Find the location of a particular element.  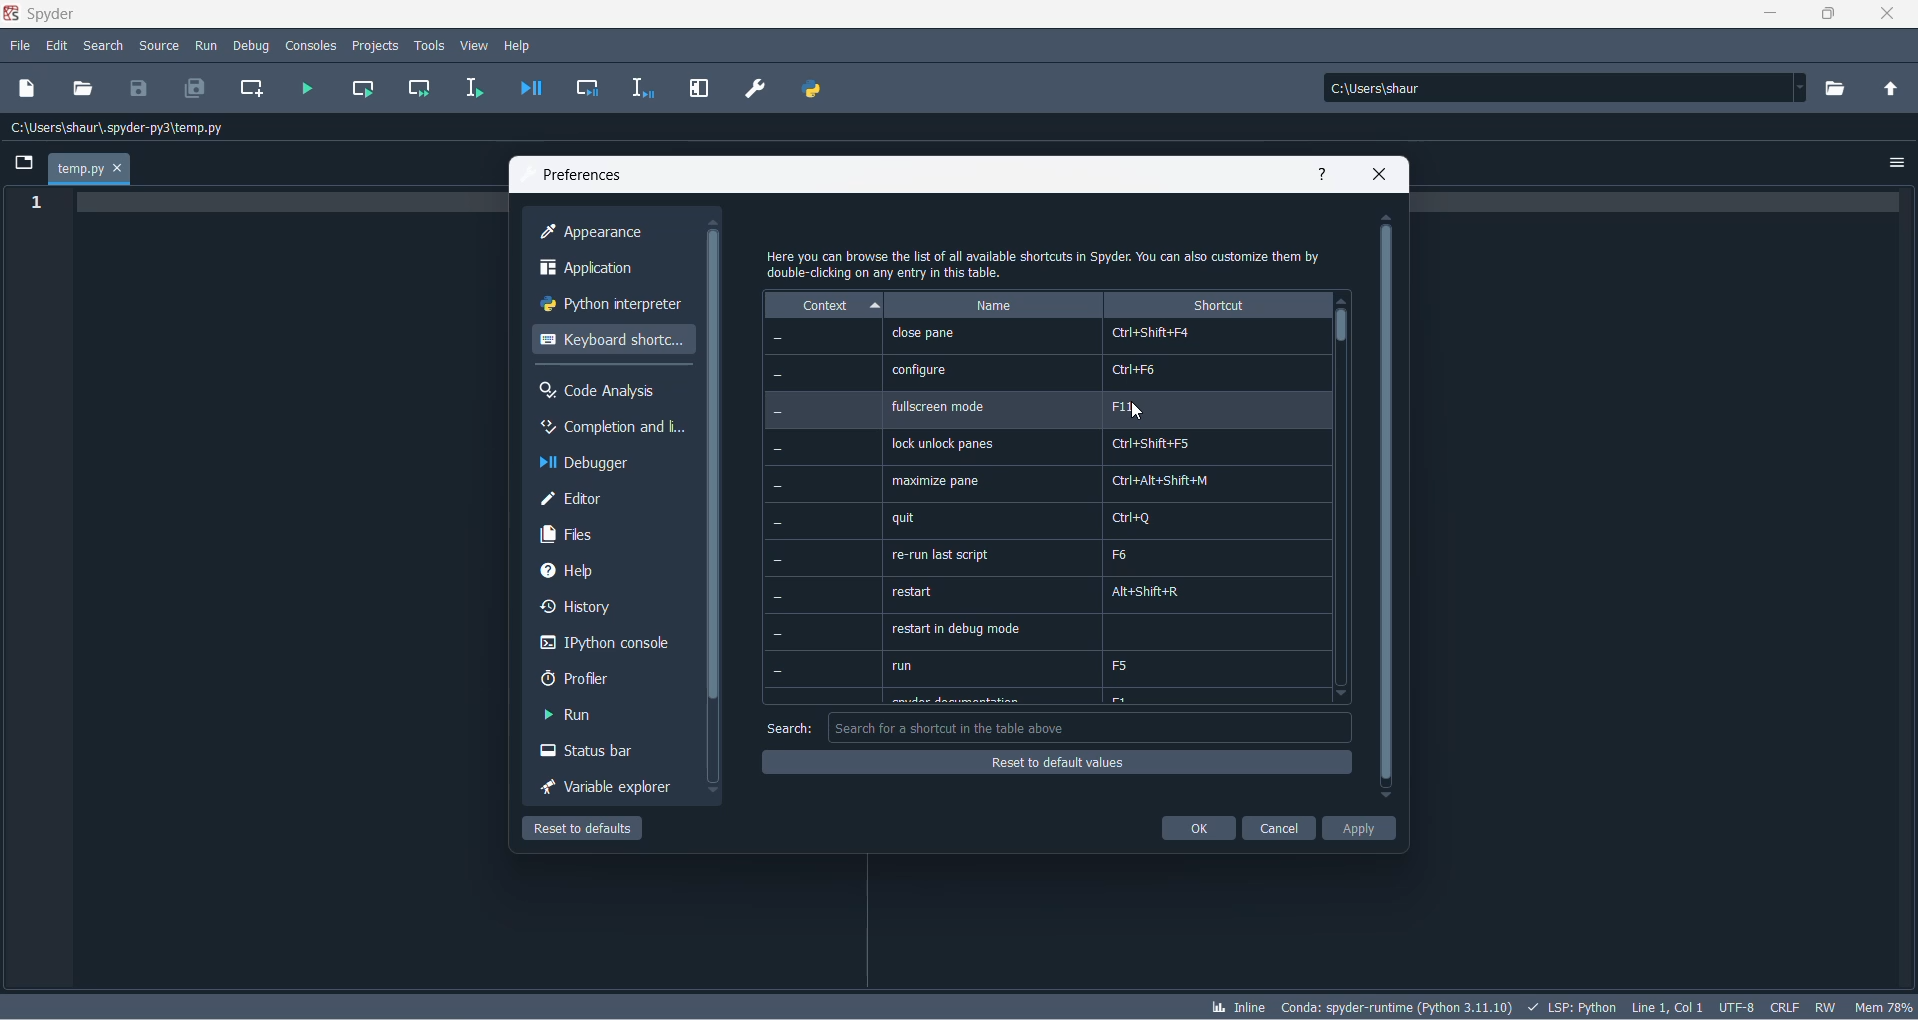

run is located at coordinates (206, 43).